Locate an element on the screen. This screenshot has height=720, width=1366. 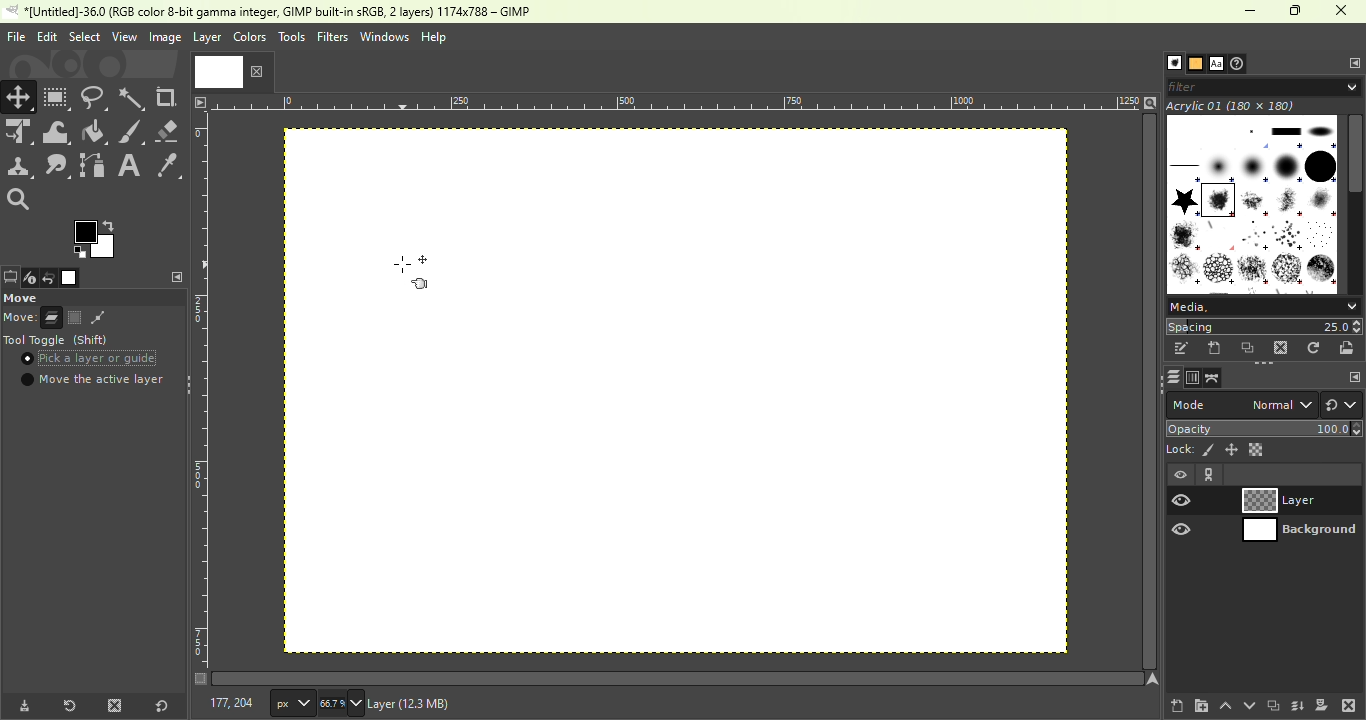
Create a new layer is located at coordinates (1177, 703).